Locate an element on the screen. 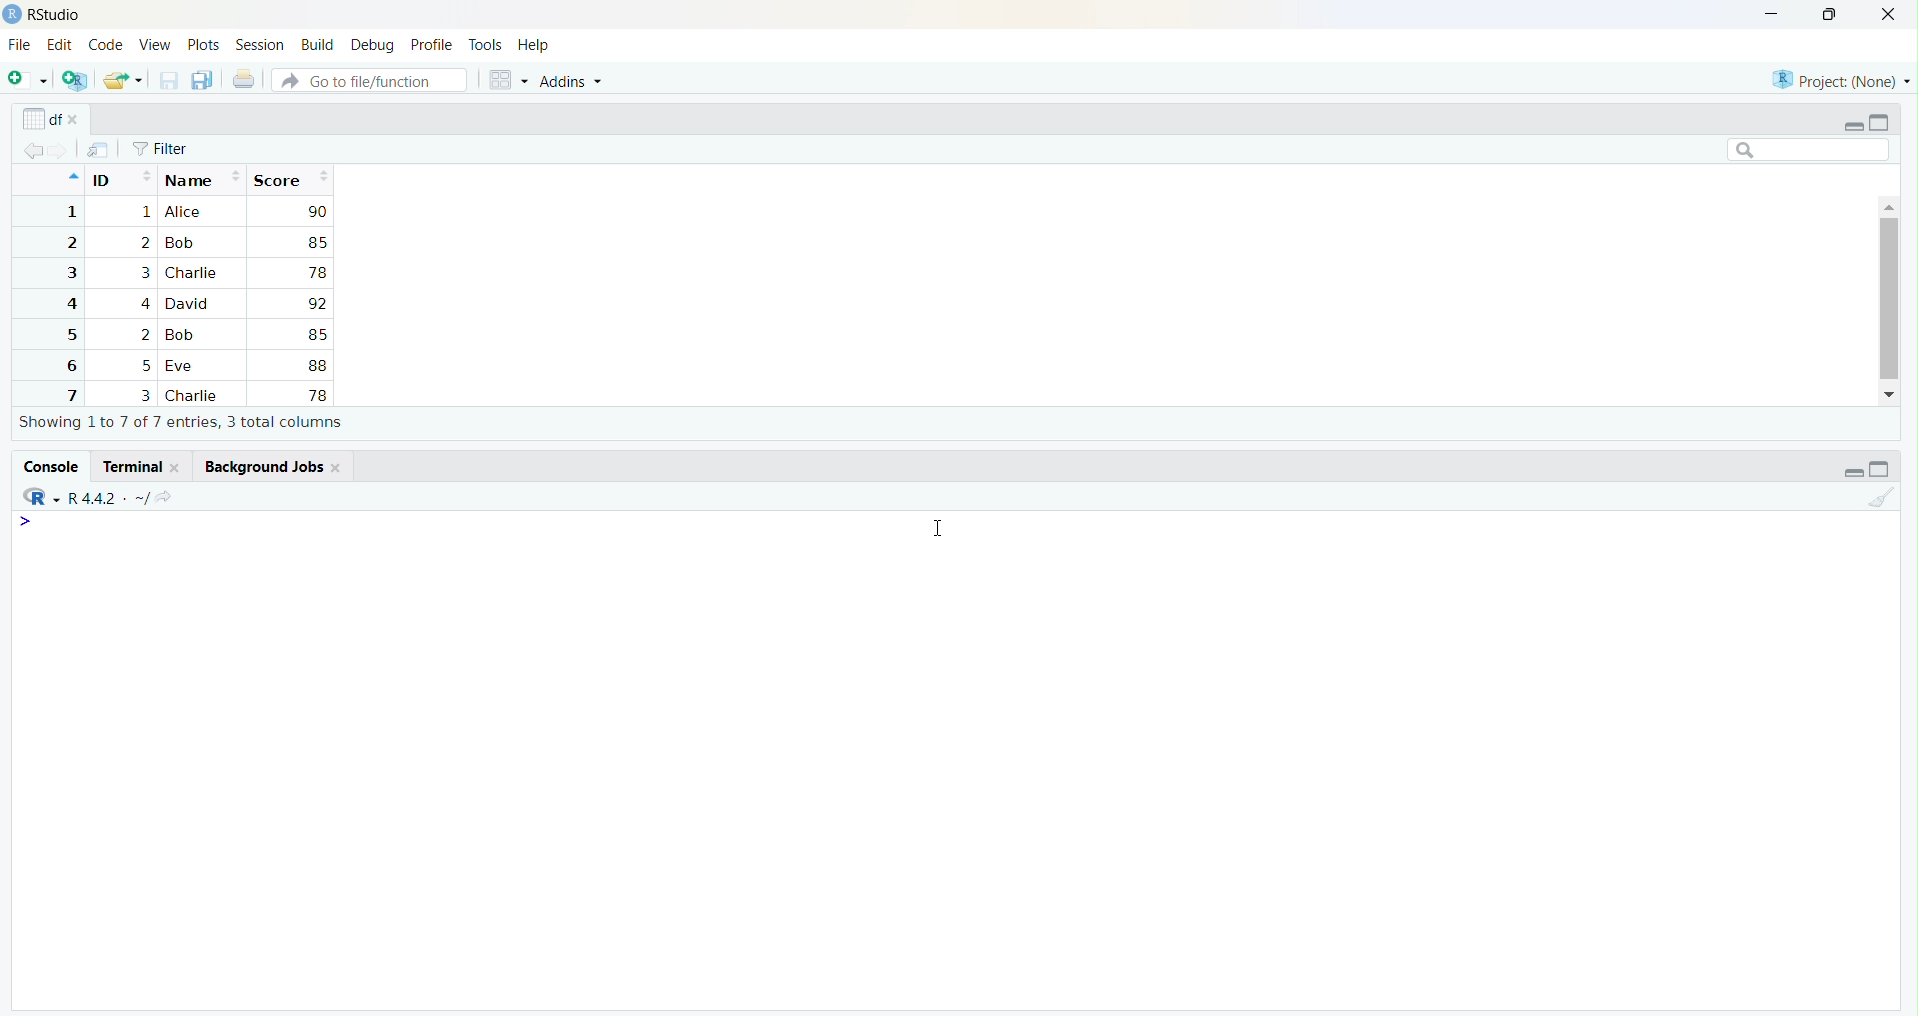  85 is located at coordinates (316, 334).